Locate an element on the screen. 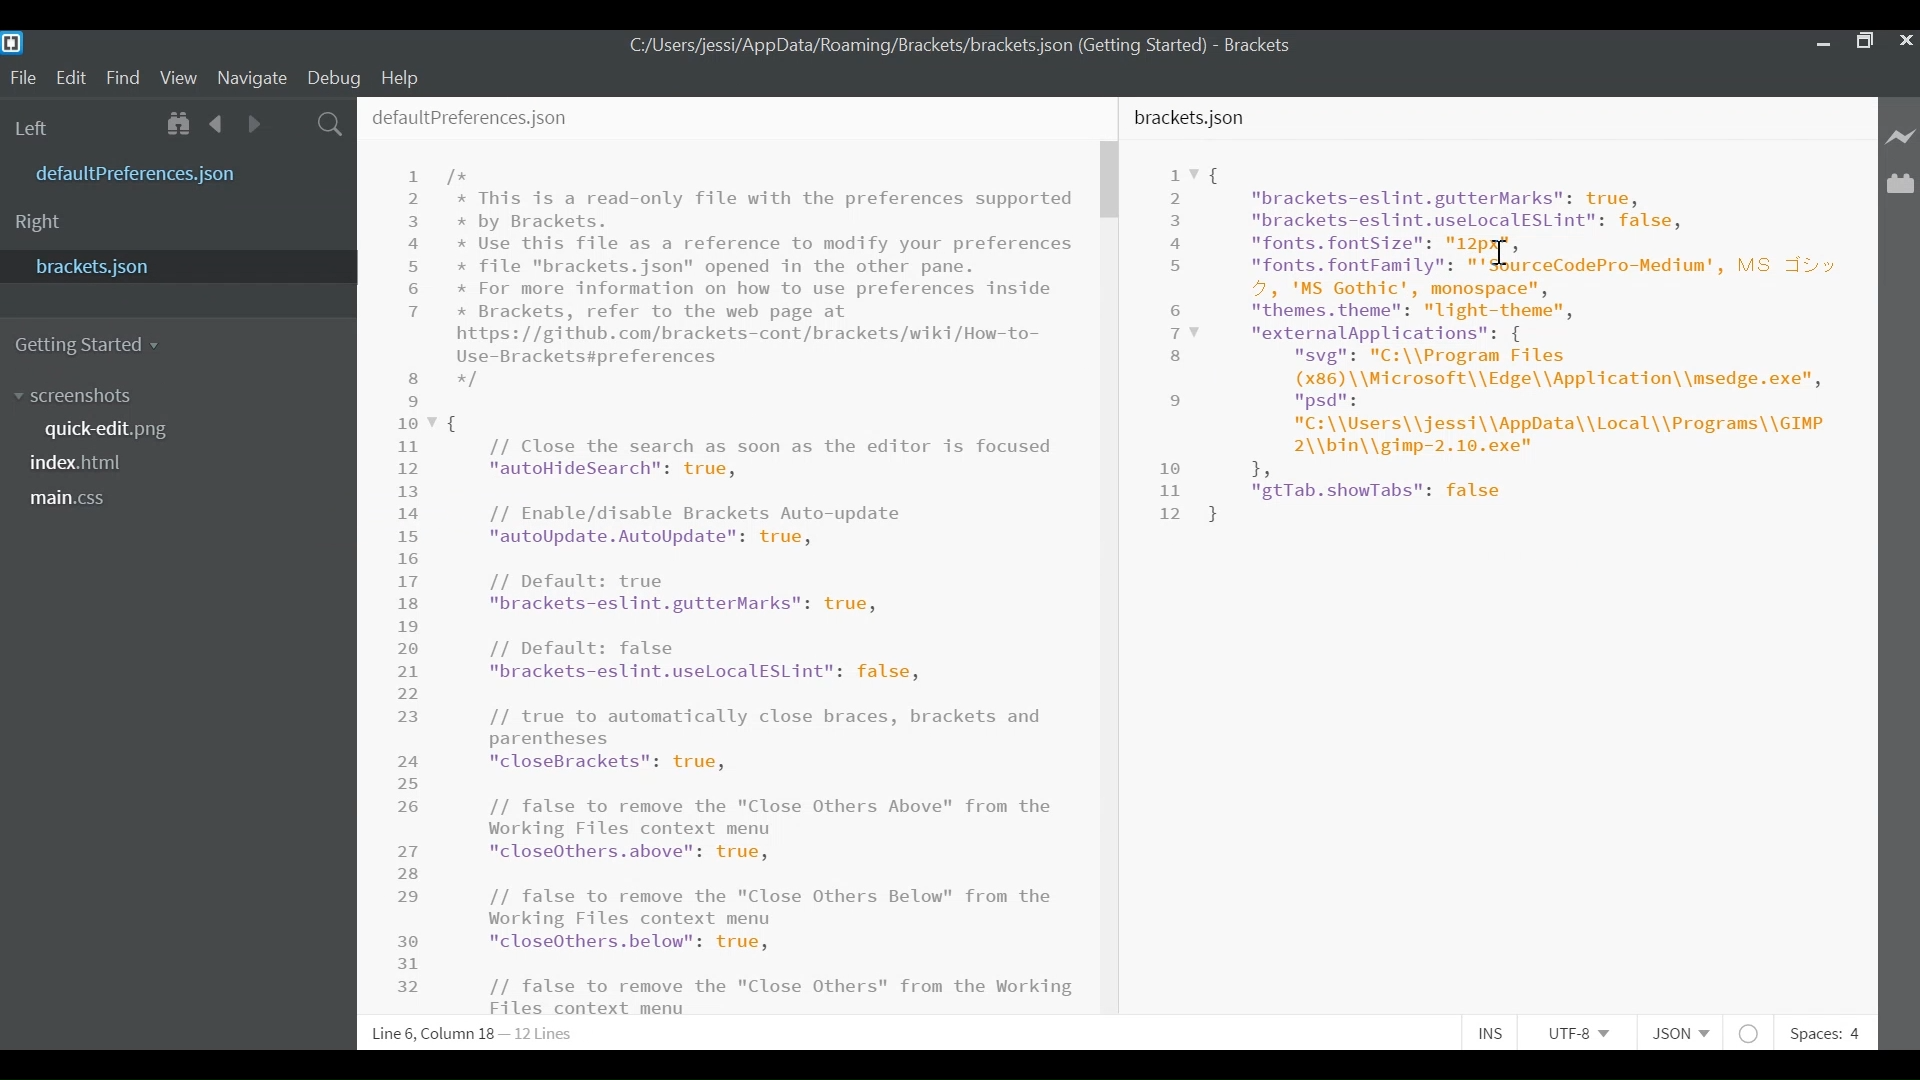  Restore is located at coordinates (1864, 42).